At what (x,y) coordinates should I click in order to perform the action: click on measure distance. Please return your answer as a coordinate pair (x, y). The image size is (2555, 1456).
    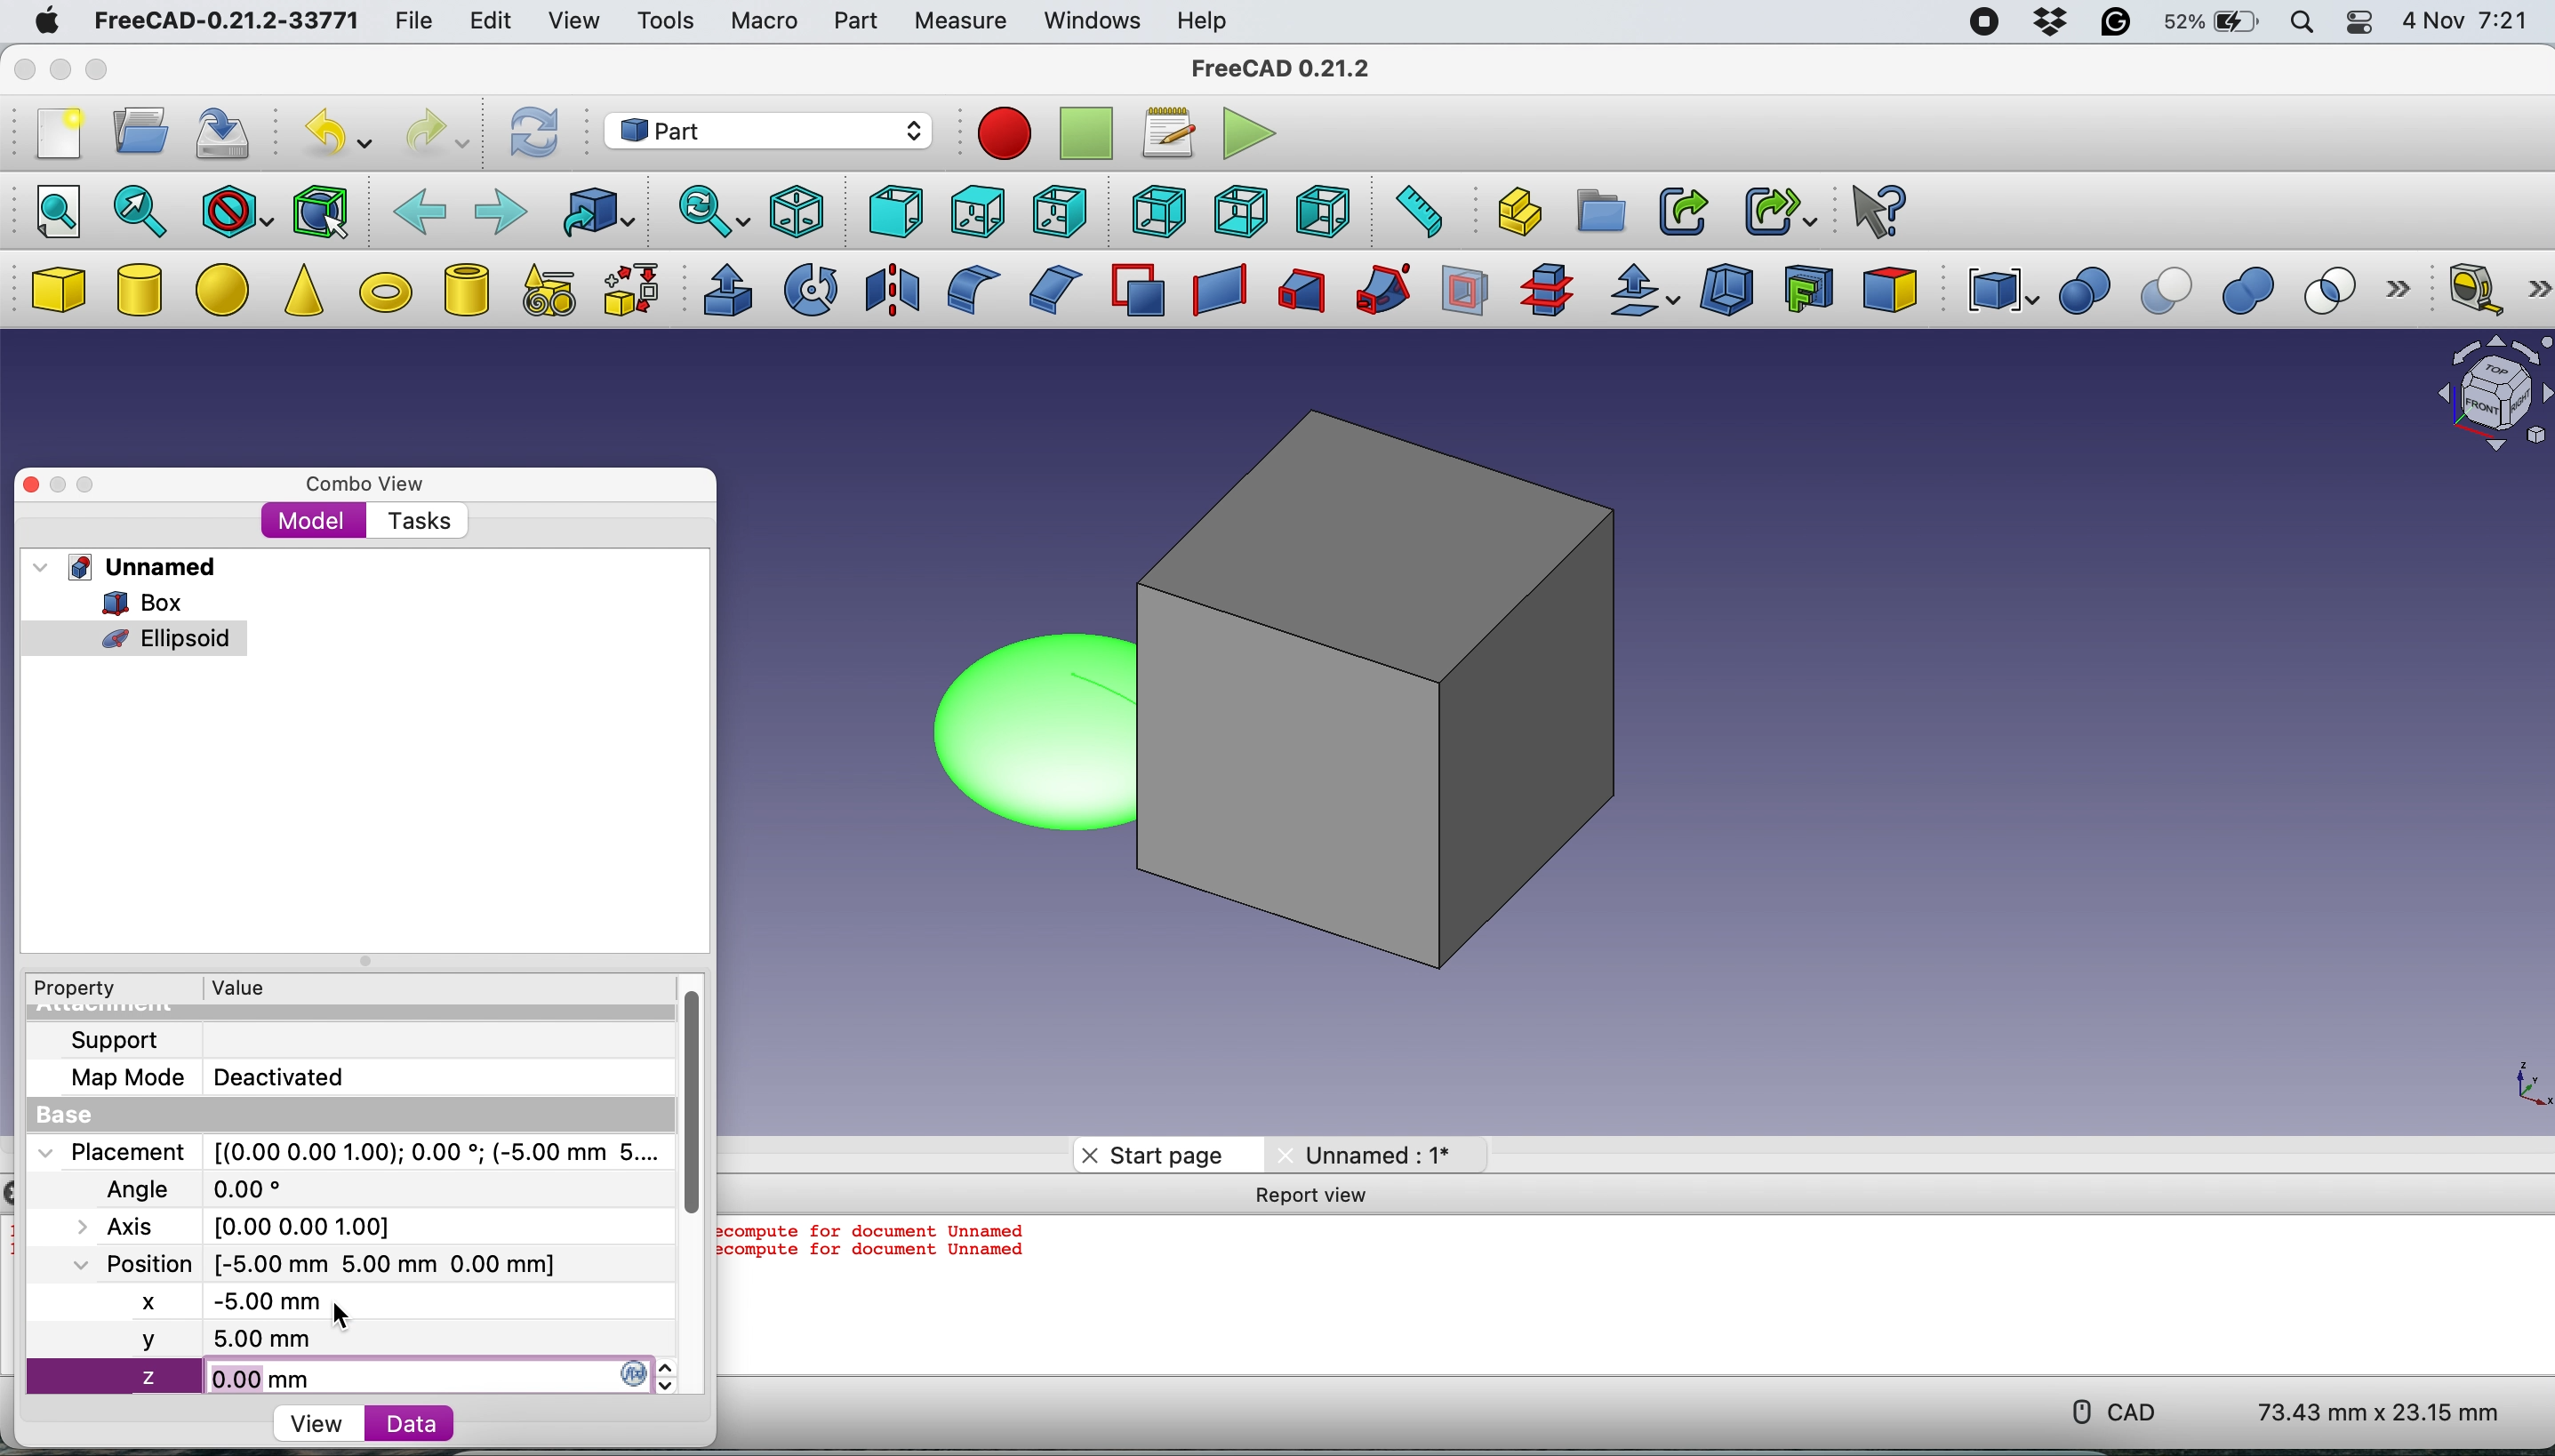
    Looking at the image, I should click on (1413, 211).